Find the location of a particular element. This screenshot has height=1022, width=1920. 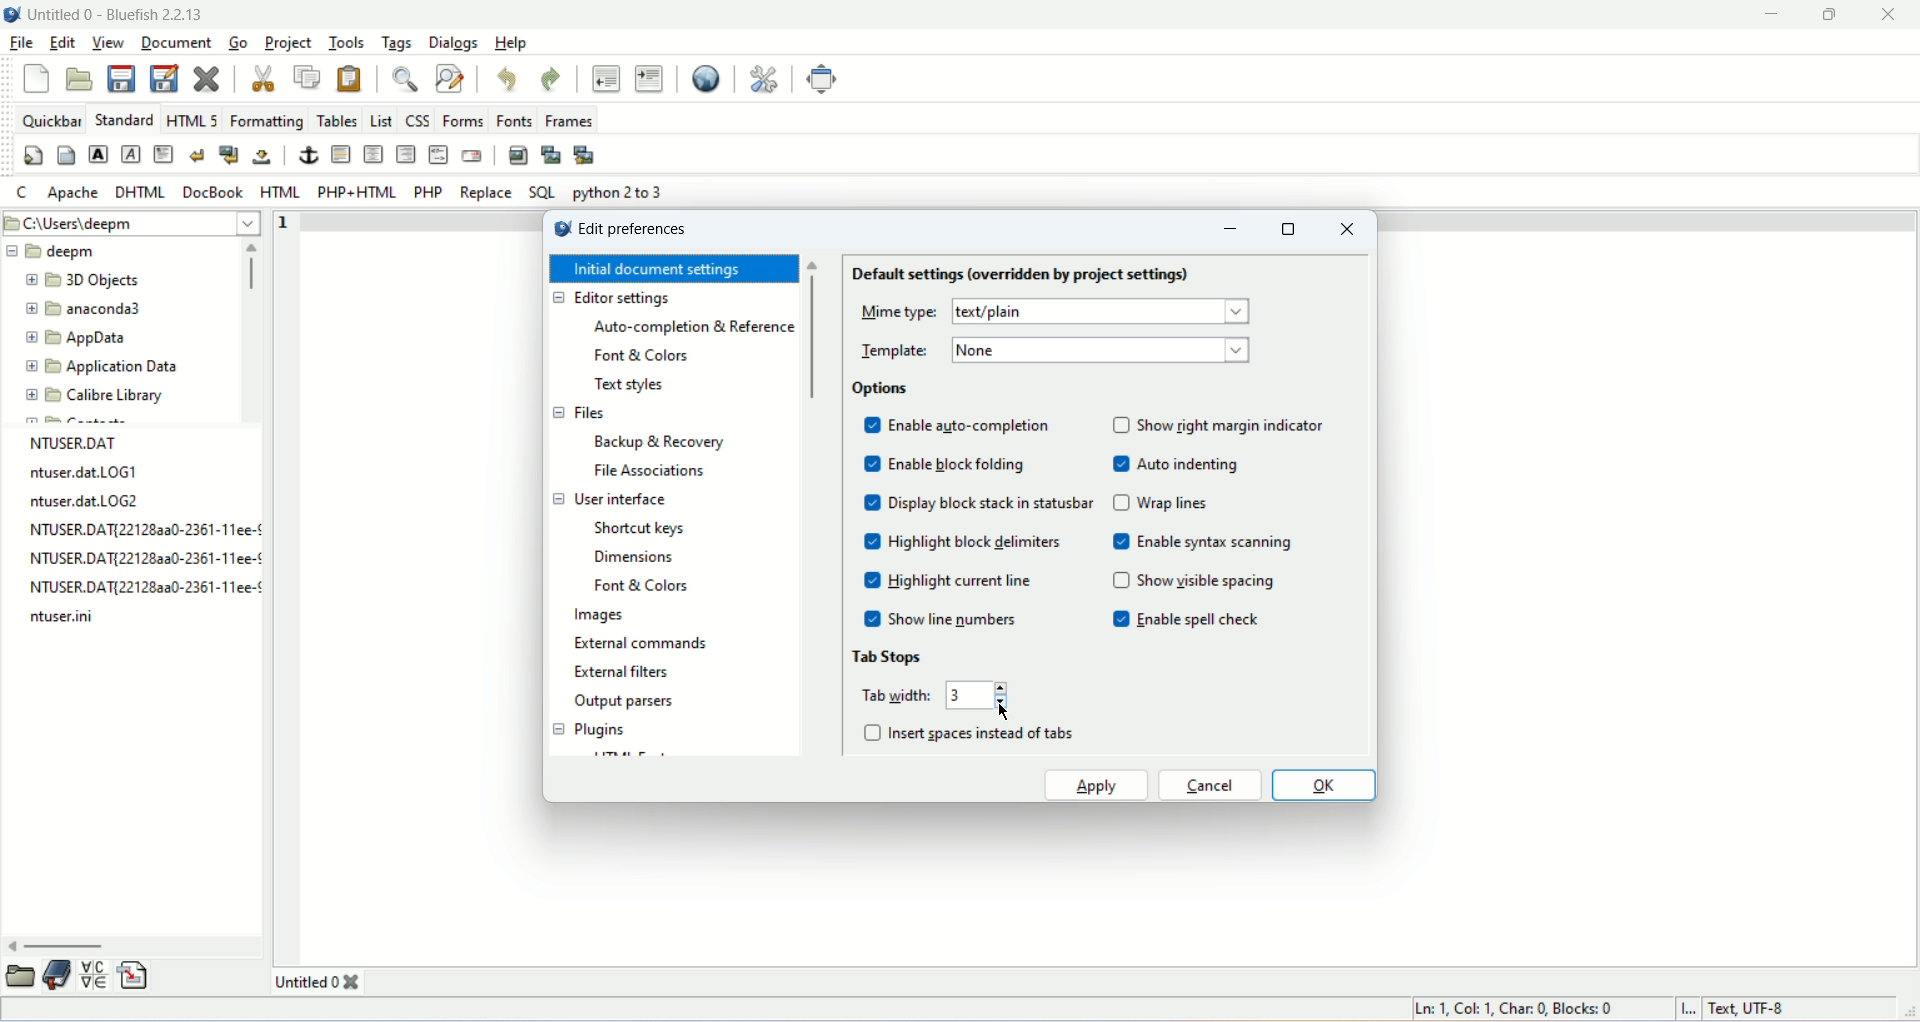

break and clear is located at coordinates (229, 155).